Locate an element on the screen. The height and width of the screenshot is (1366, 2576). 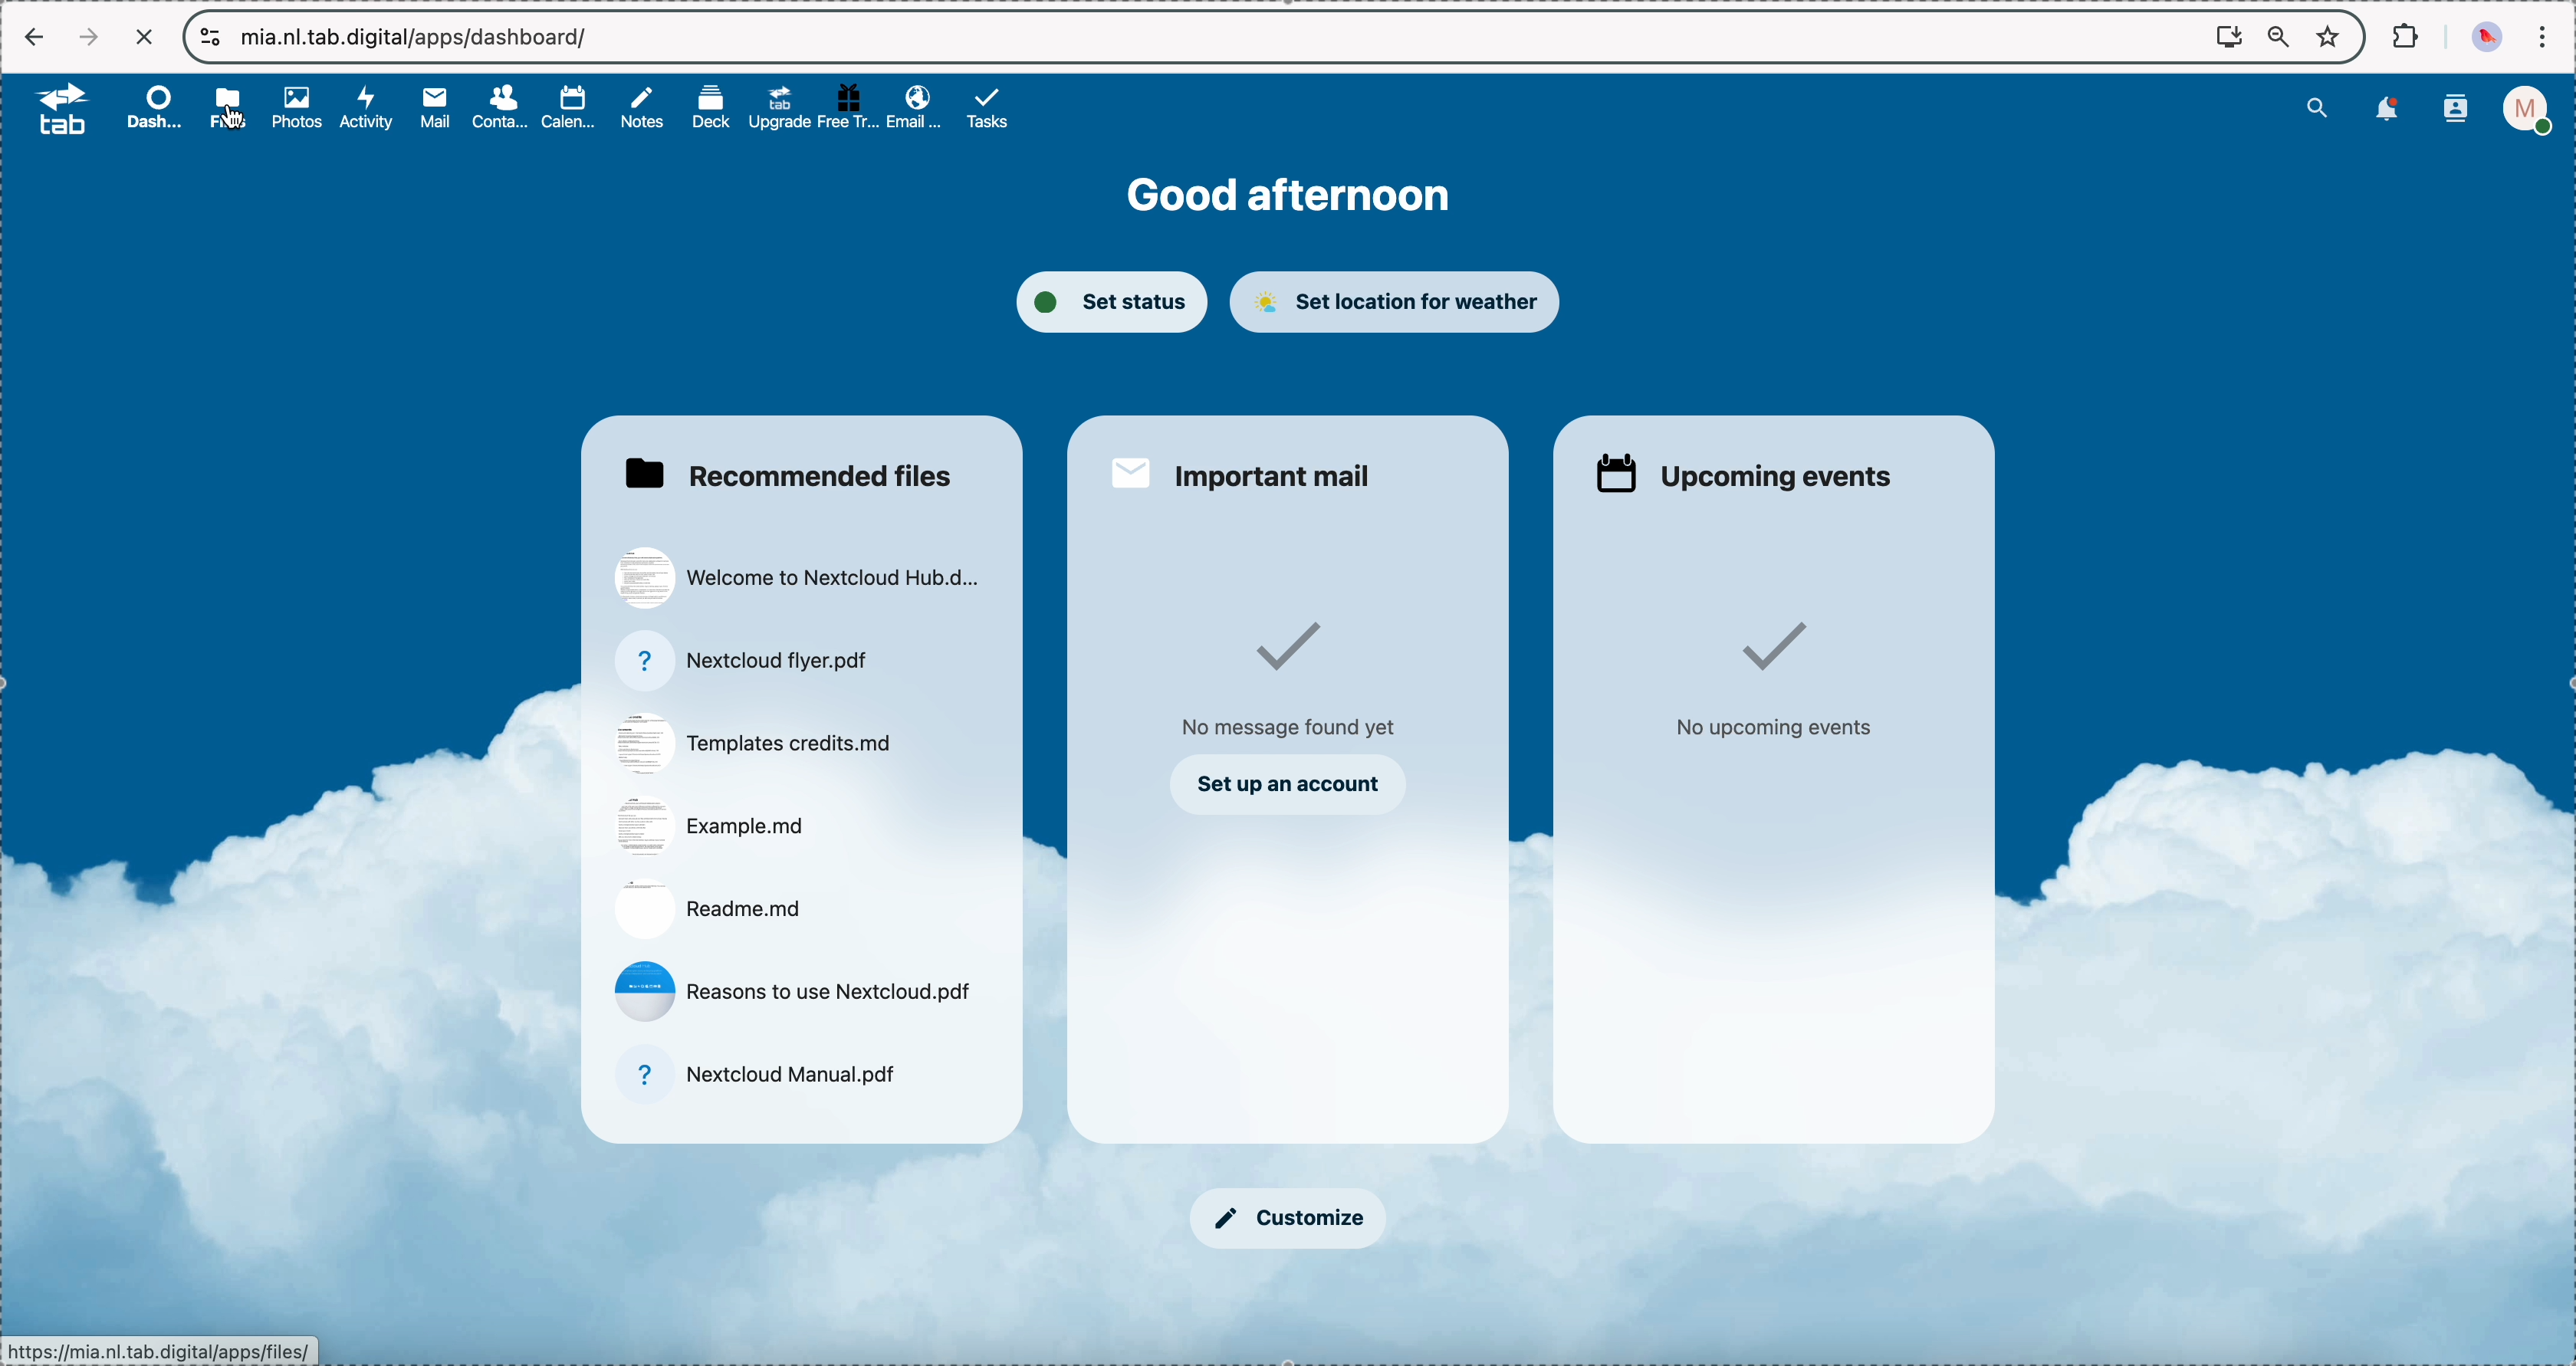
customize and control Google Chrome is located at coordinates (2541, 36).